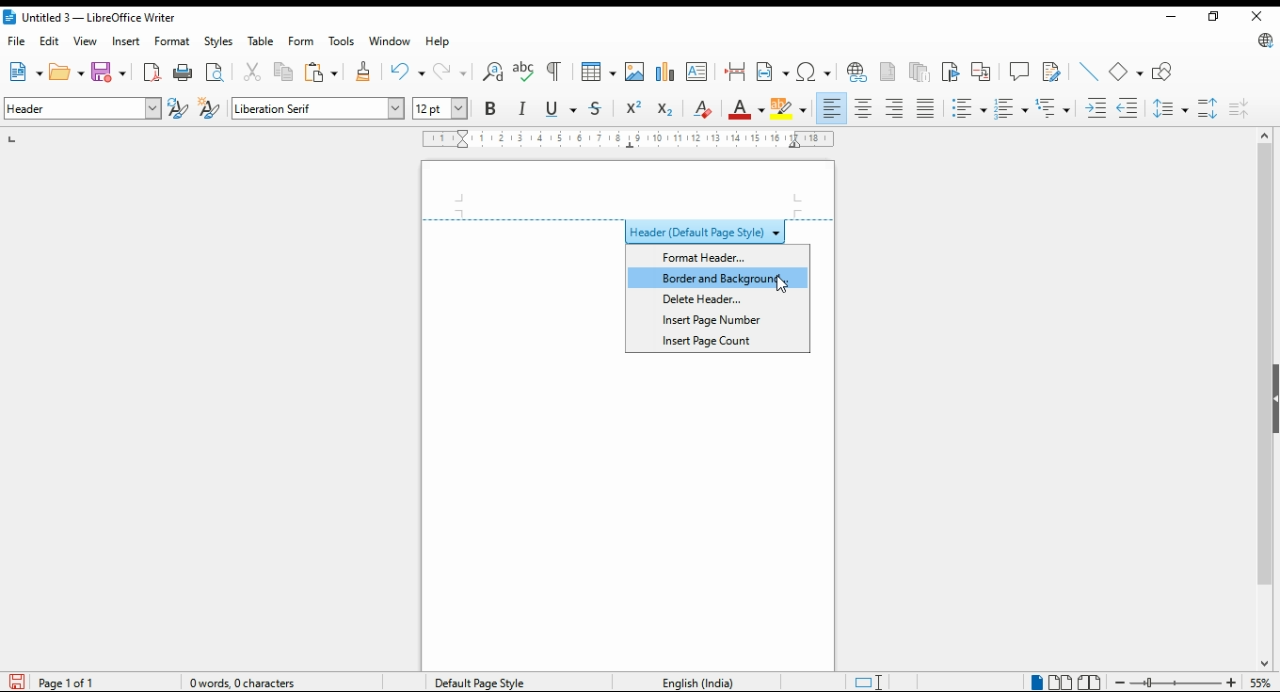  Describe the element at coordinates (340, 41) in the screenshot. I see `tools` at that location.